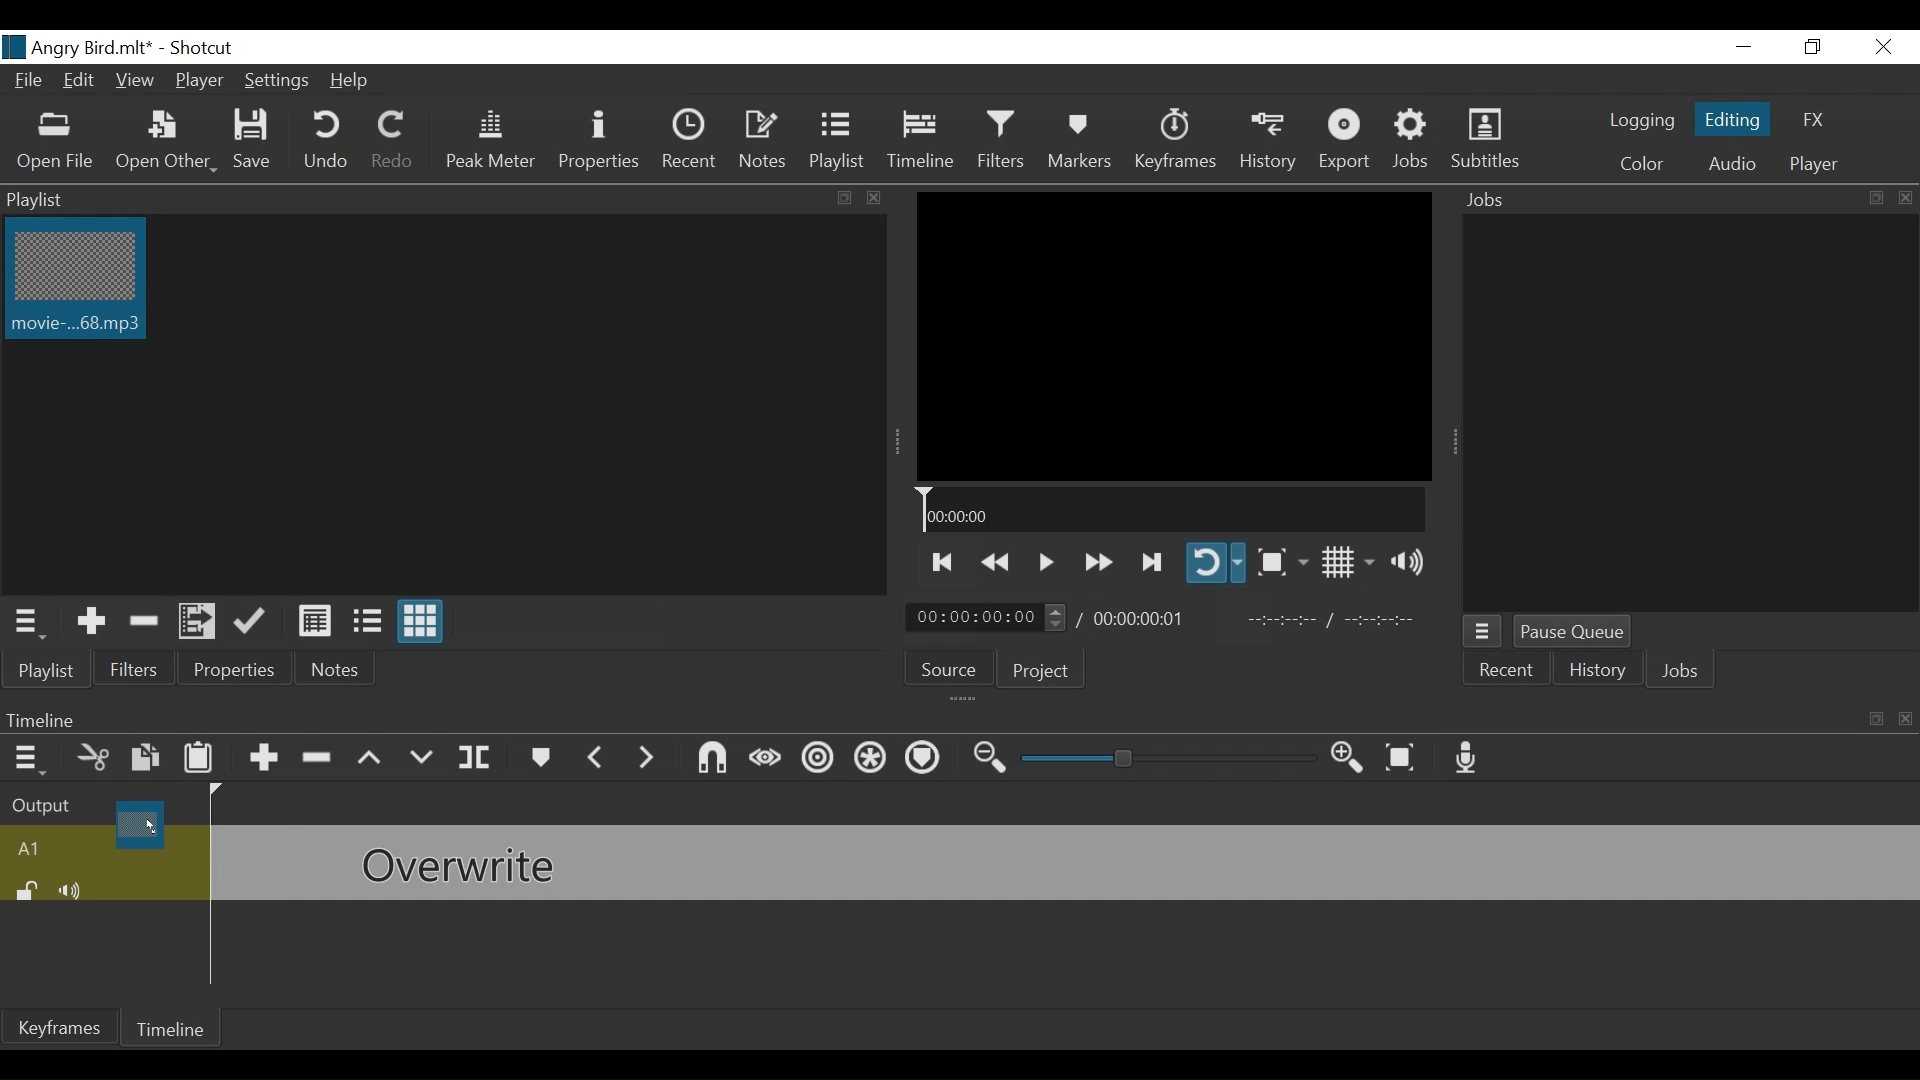 This screenshot has height=1080, width=1920. I want to click on Properties, so click(602, 139).